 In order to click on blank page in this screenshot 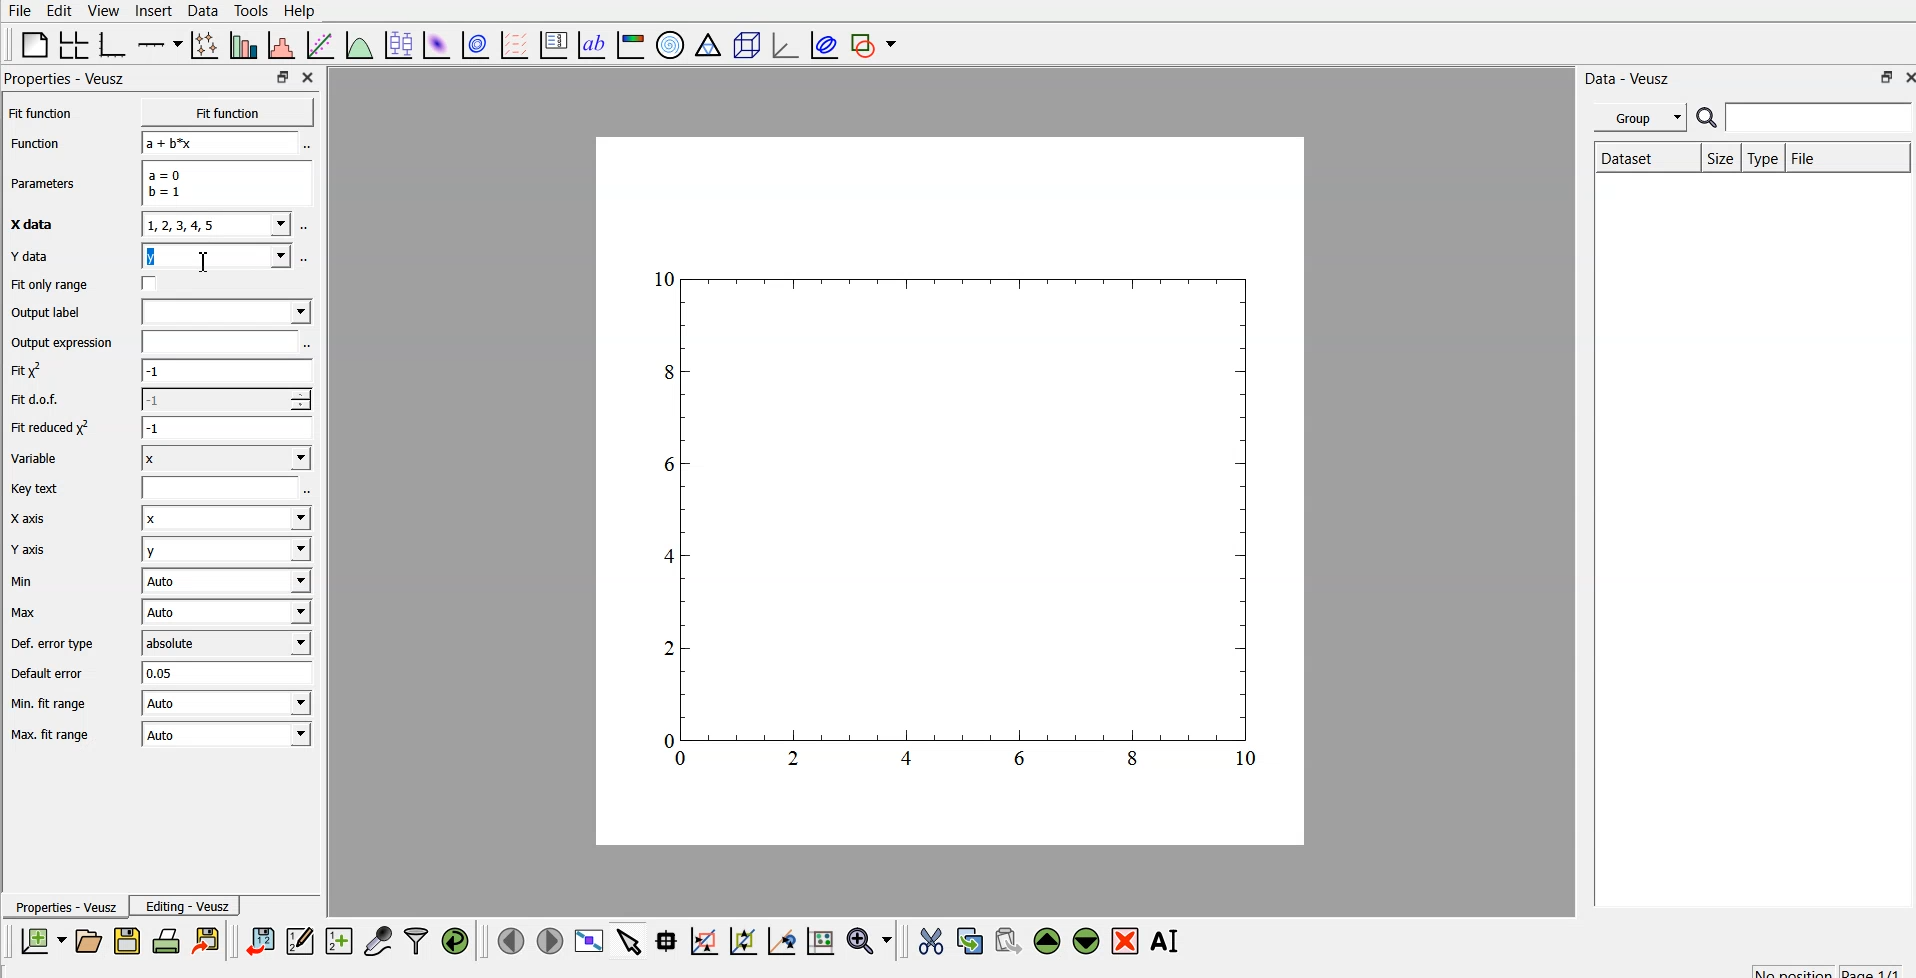, I will do `click(34, 43)`.